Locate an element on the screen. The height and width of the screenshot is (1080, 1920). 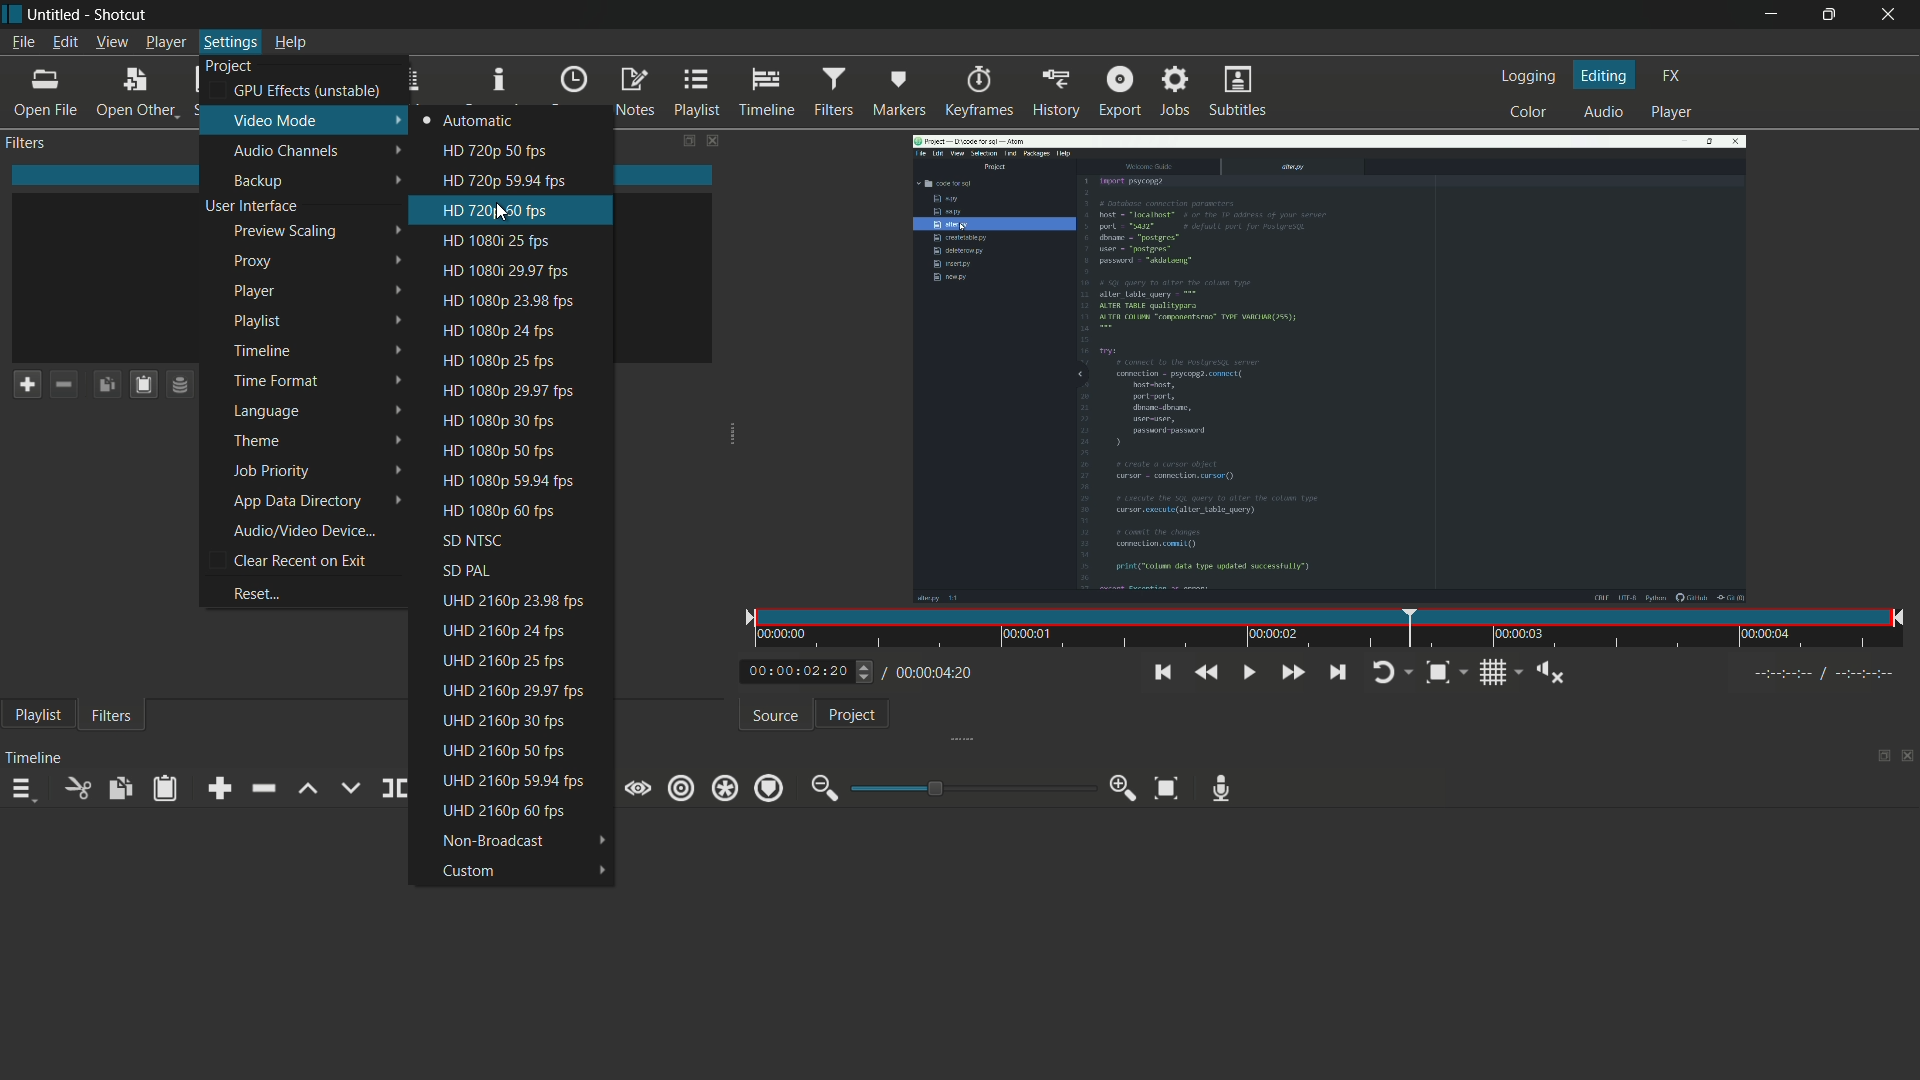
playlist is located at coordinates (697, 92).